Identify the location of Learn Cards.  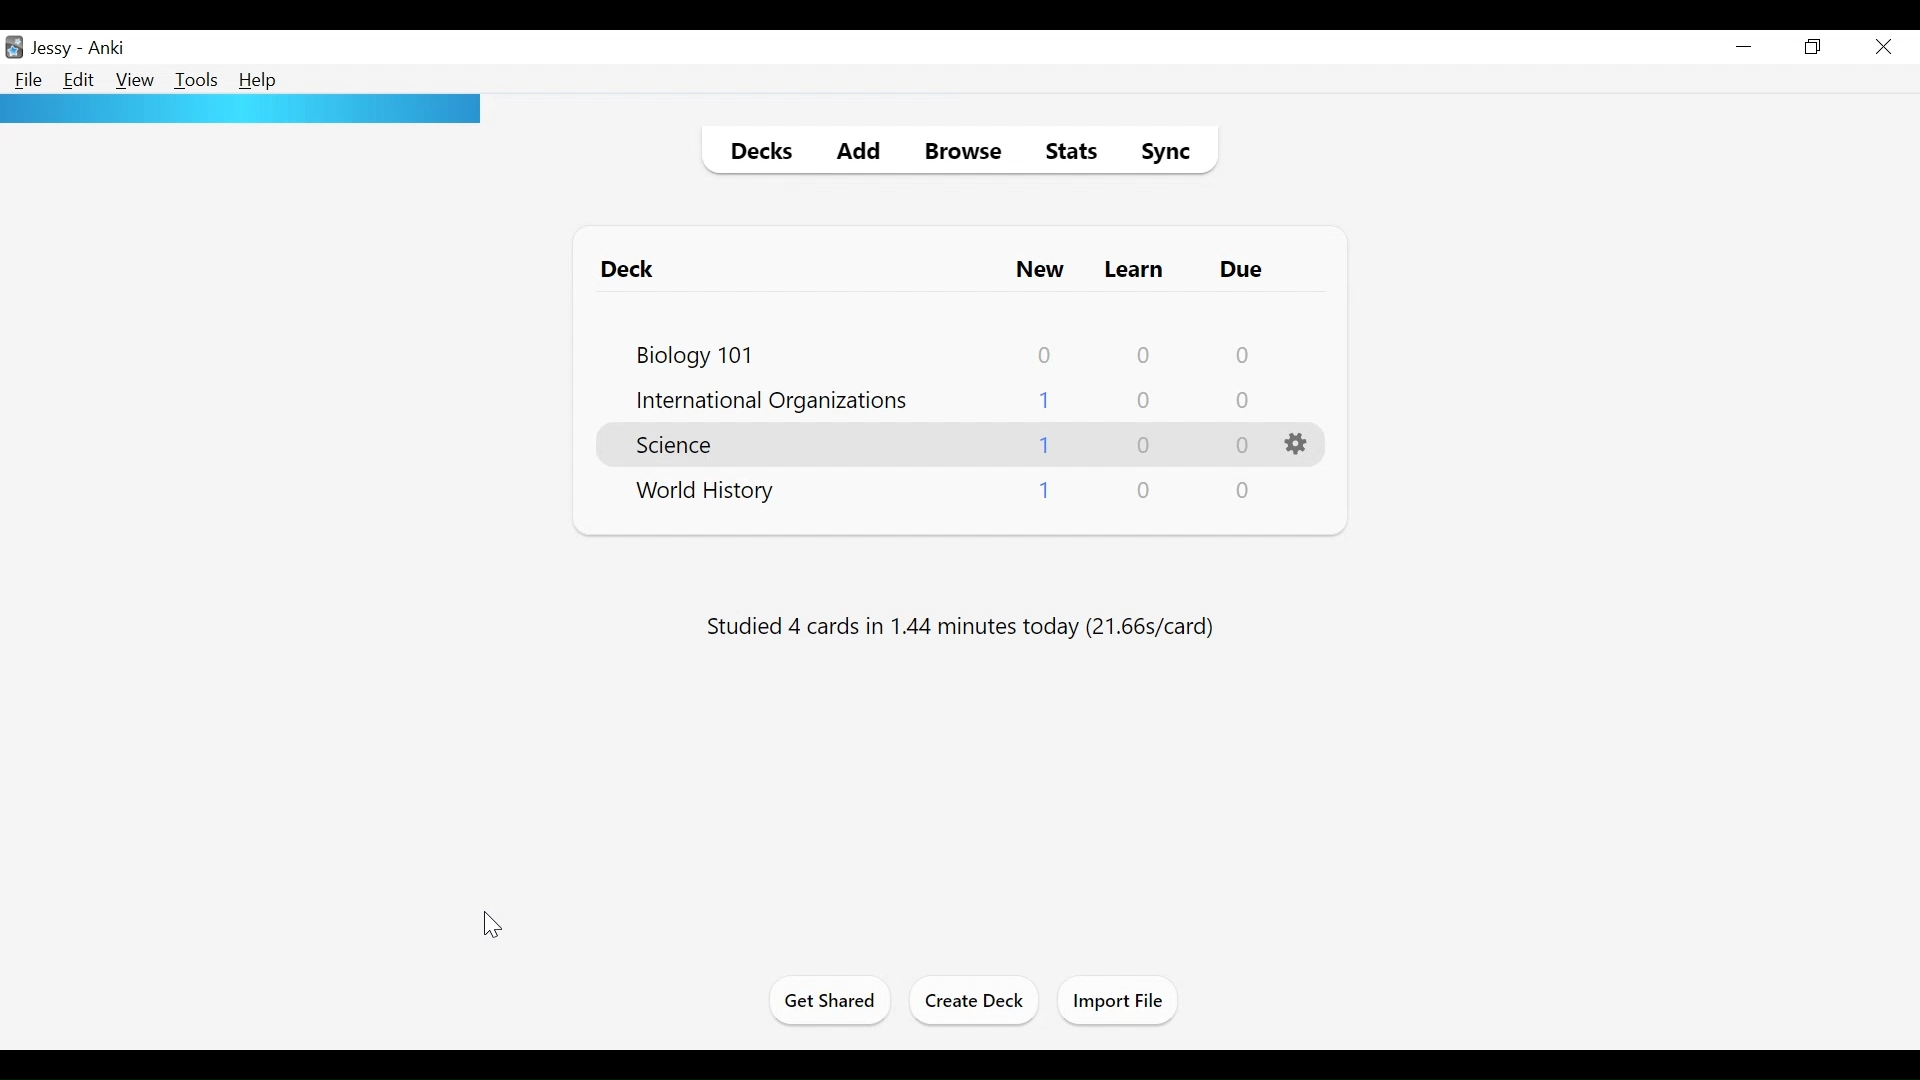
(1136, 271).